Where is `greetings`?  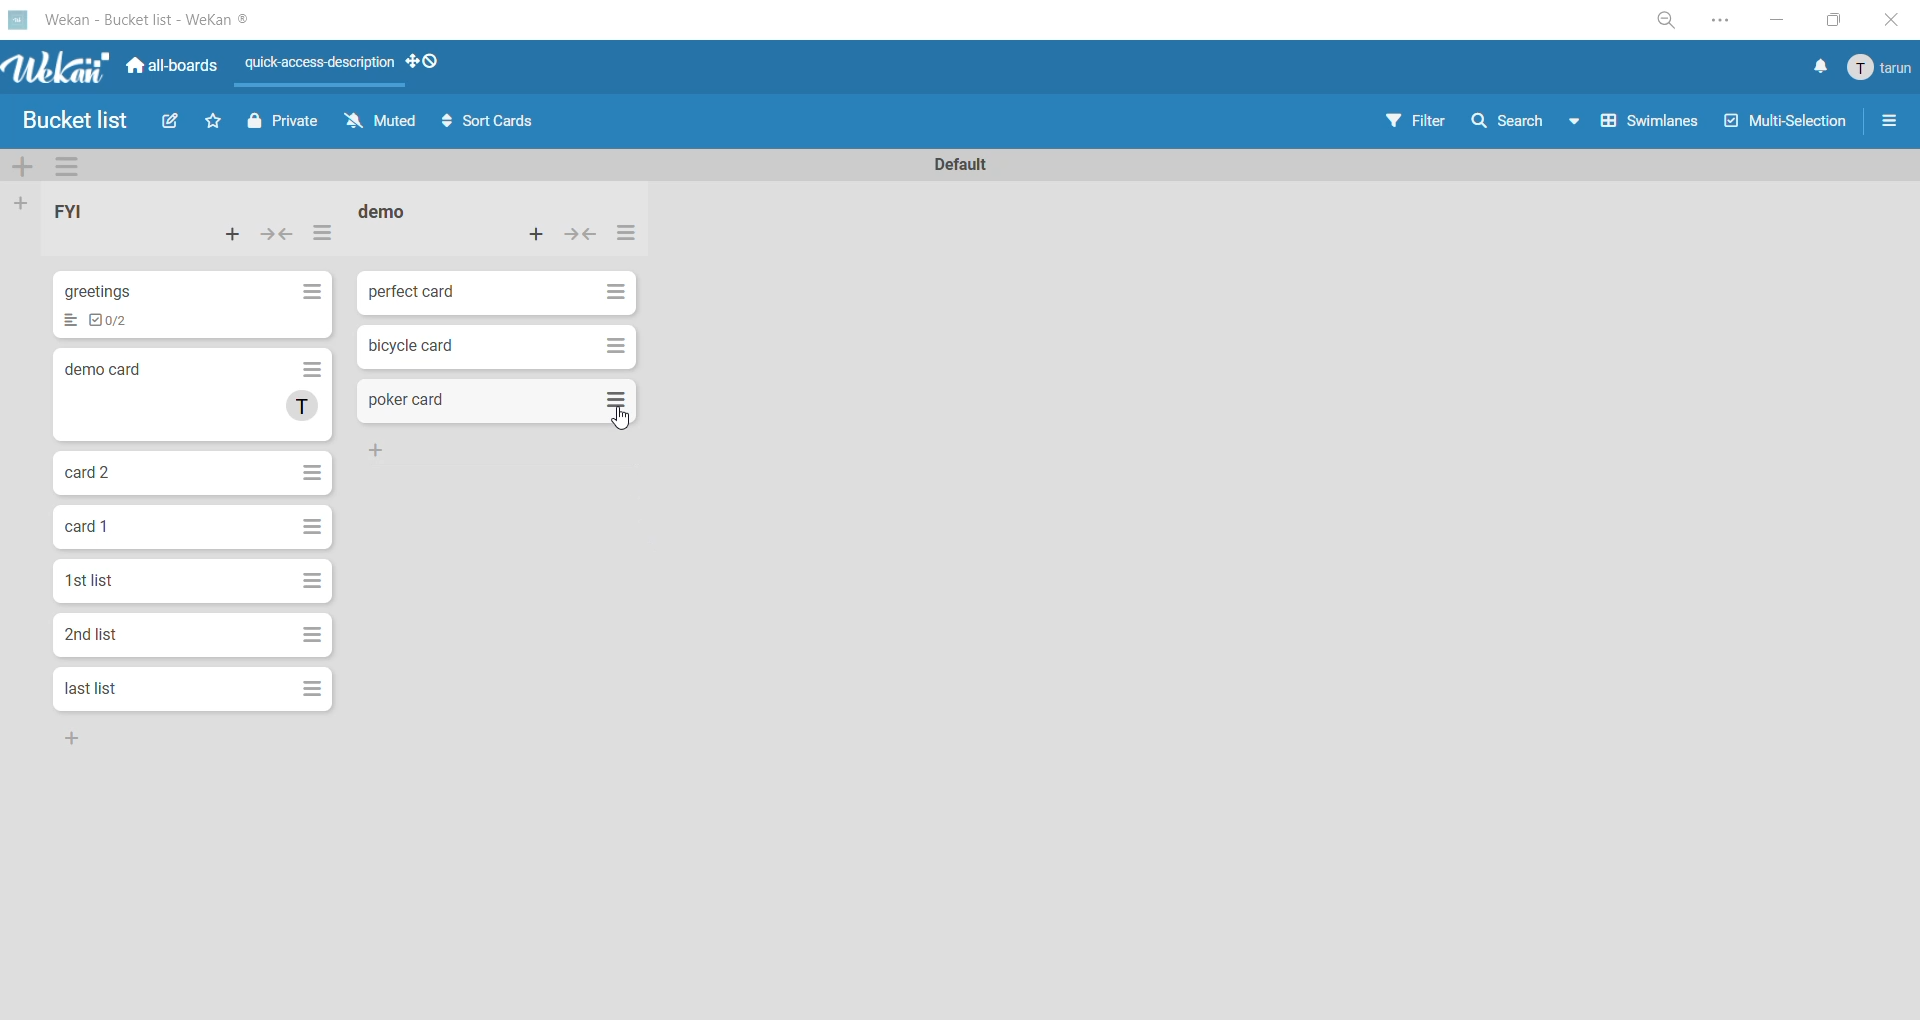 greetings is located at coordinates (113, 289).